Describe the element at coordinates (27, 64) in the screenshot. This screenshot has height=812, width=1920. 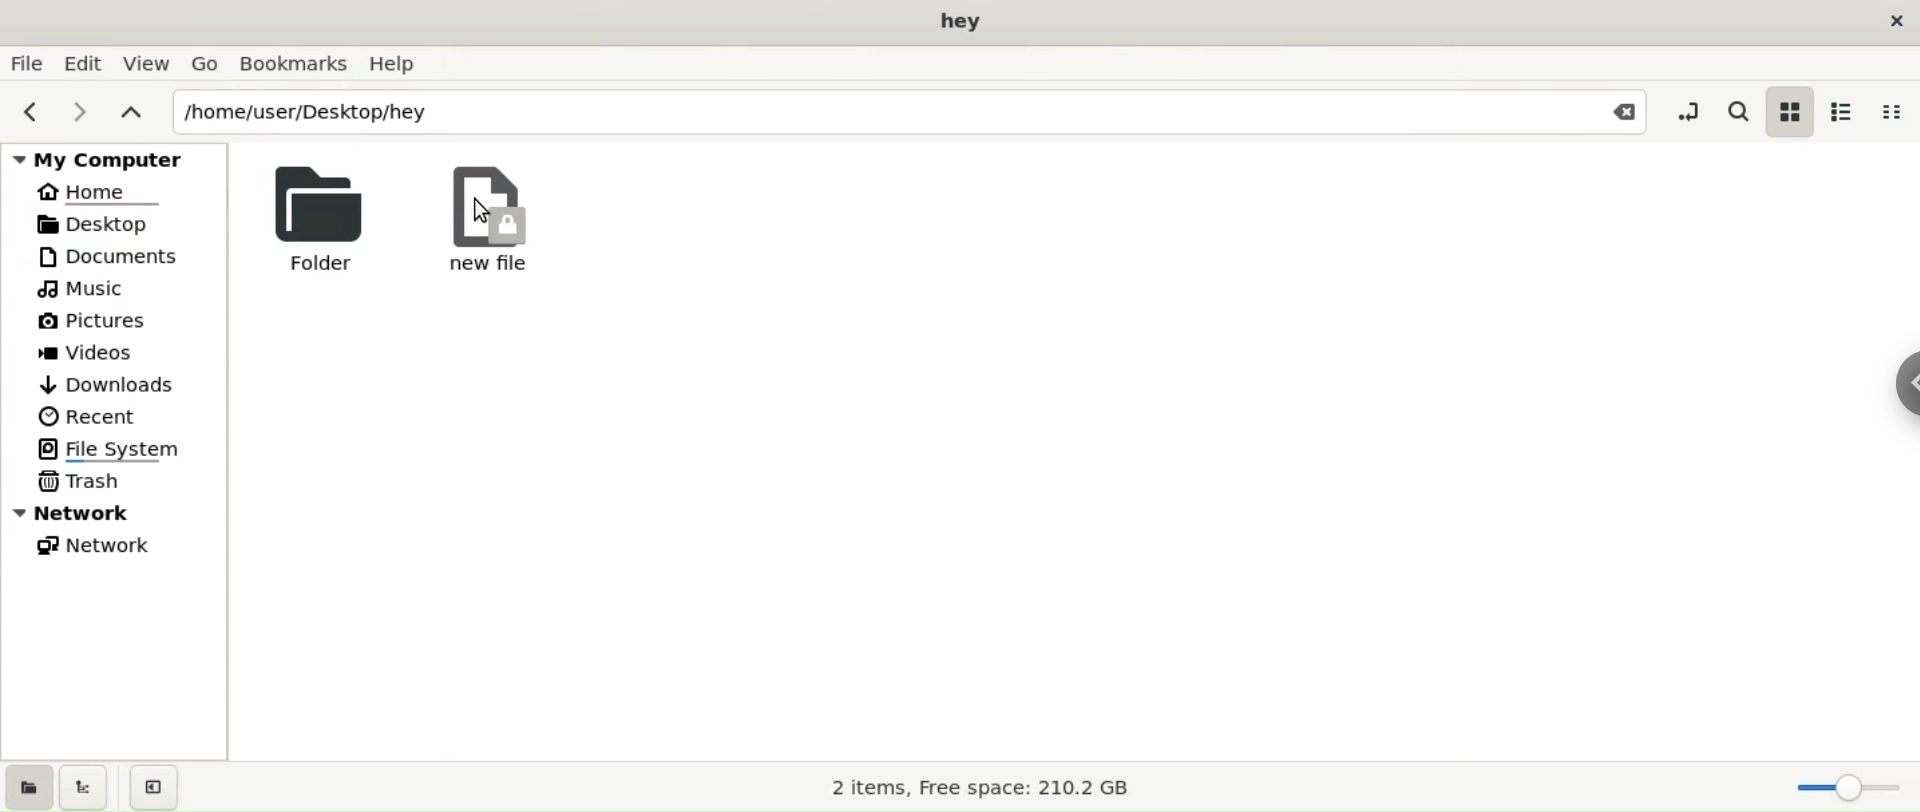
I see `File` at that location.